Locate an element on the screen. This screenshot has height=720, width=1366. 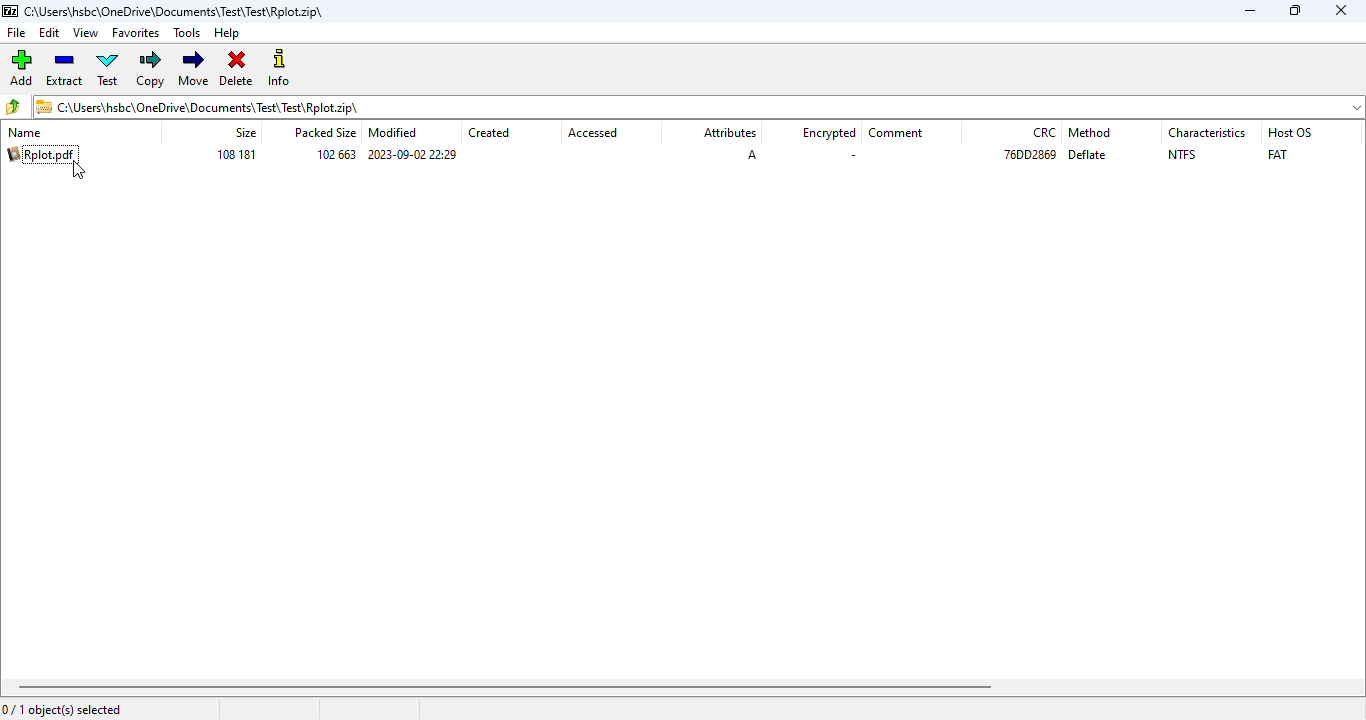
deflate is located at coordinates (1088, 155).